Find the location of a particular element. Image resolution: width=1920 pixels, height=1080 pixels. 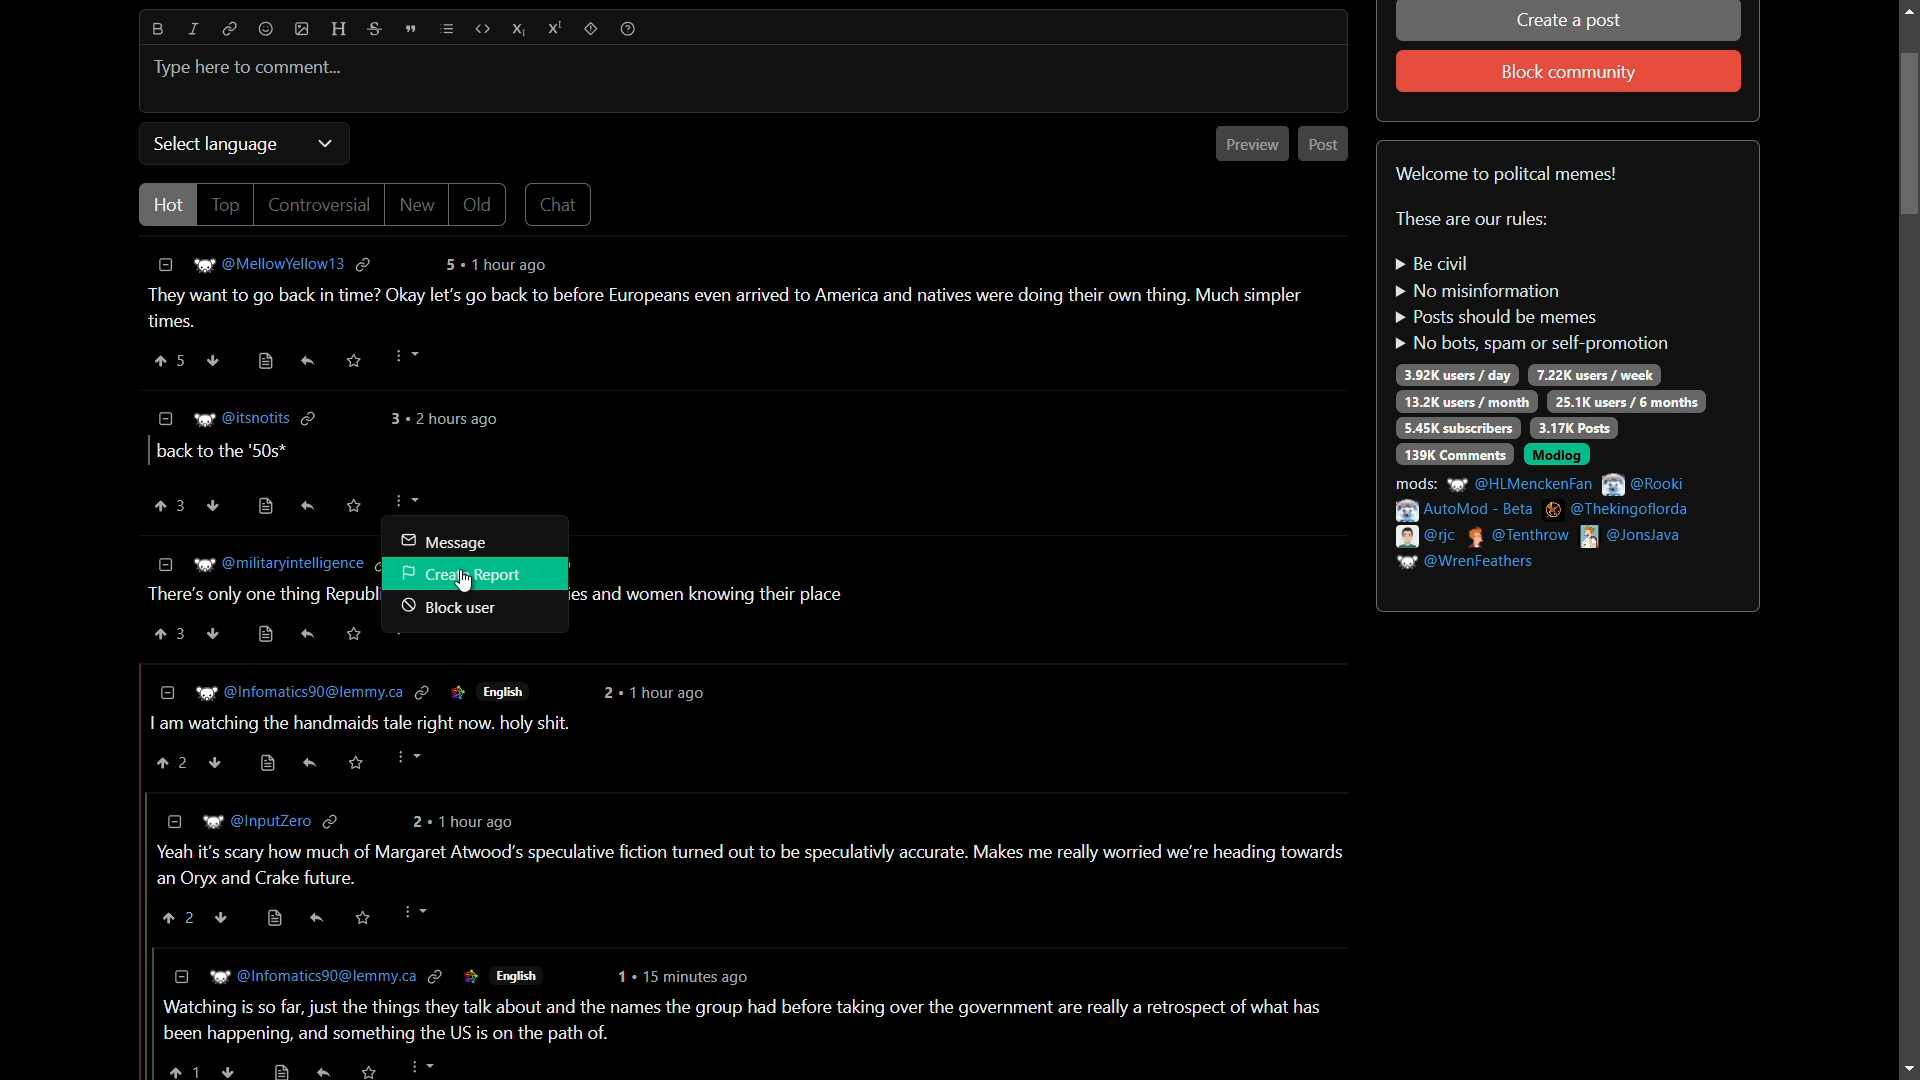

Cursor is located at coordinates (404, 511).